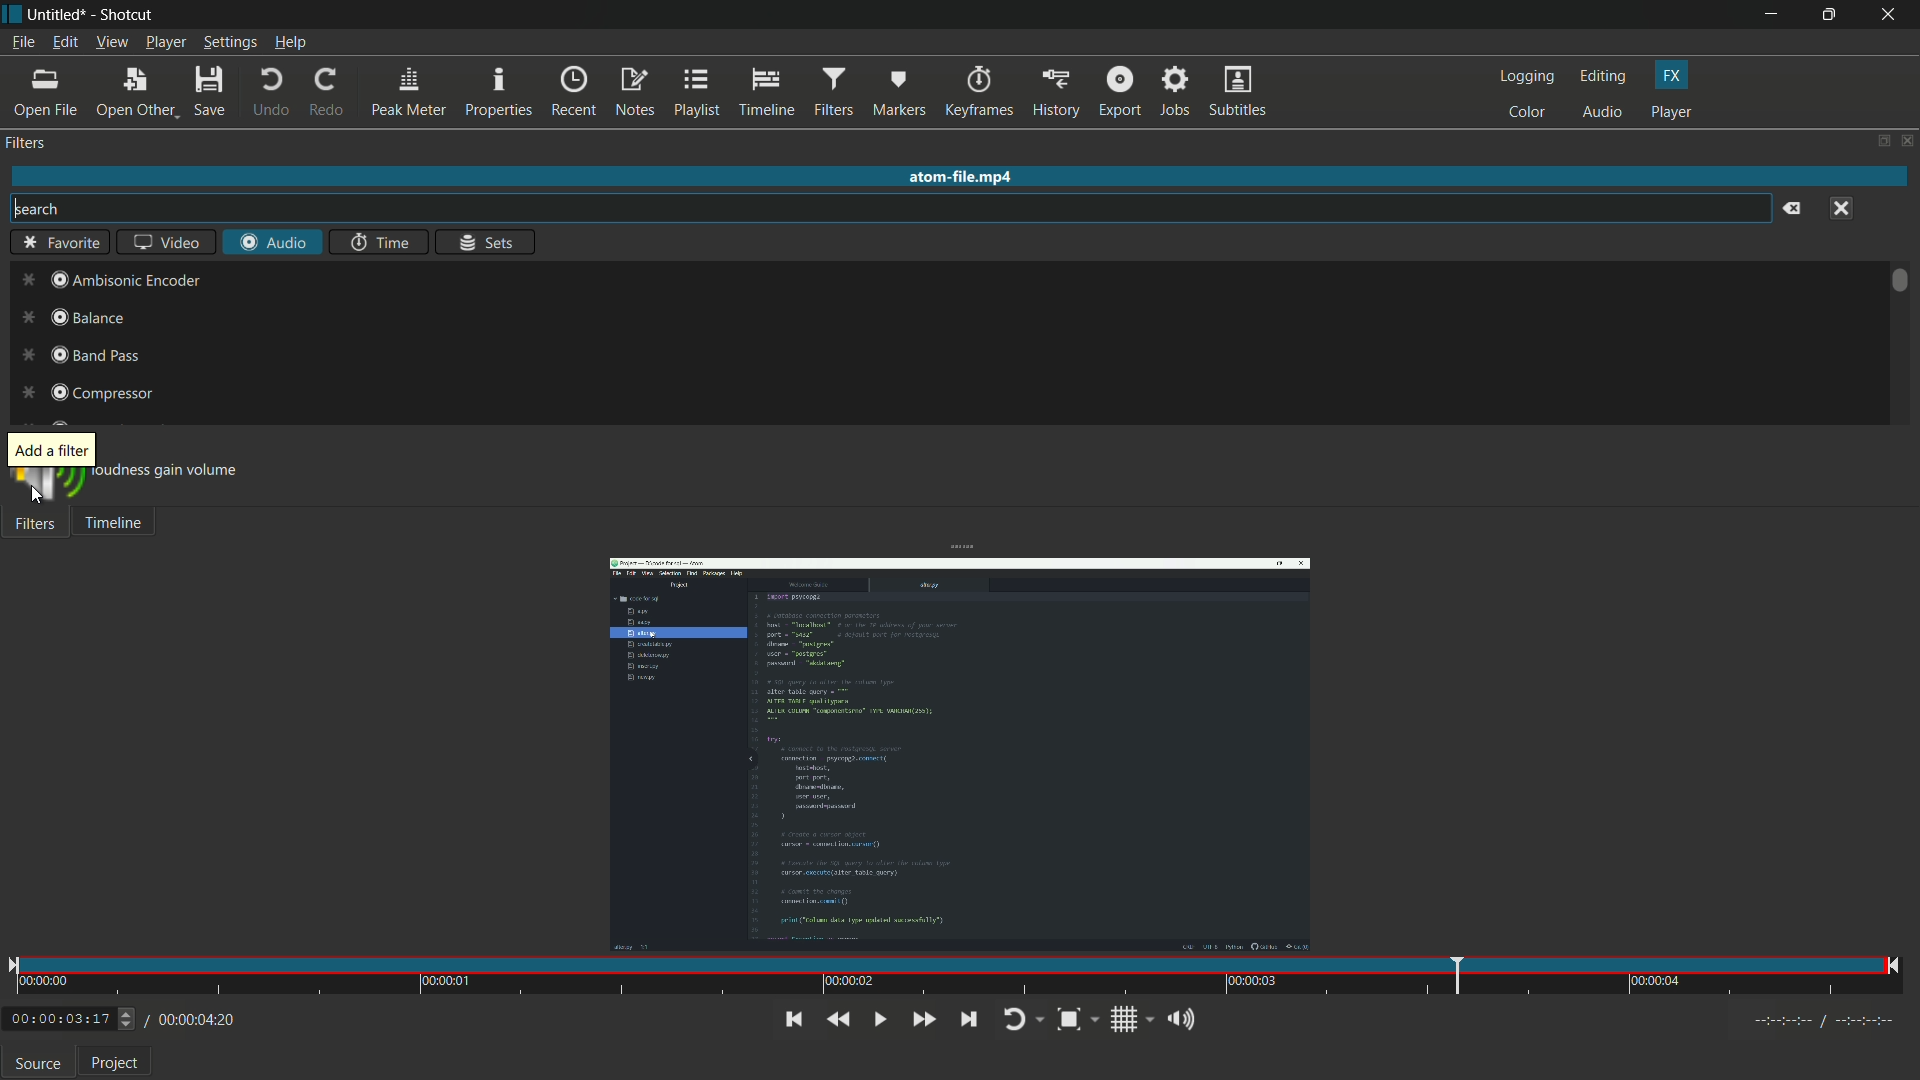 This screenshot has width=1920, height=1080. Describe the element at coordinates (166, 241) in the screenshot. I see `video` at that location.